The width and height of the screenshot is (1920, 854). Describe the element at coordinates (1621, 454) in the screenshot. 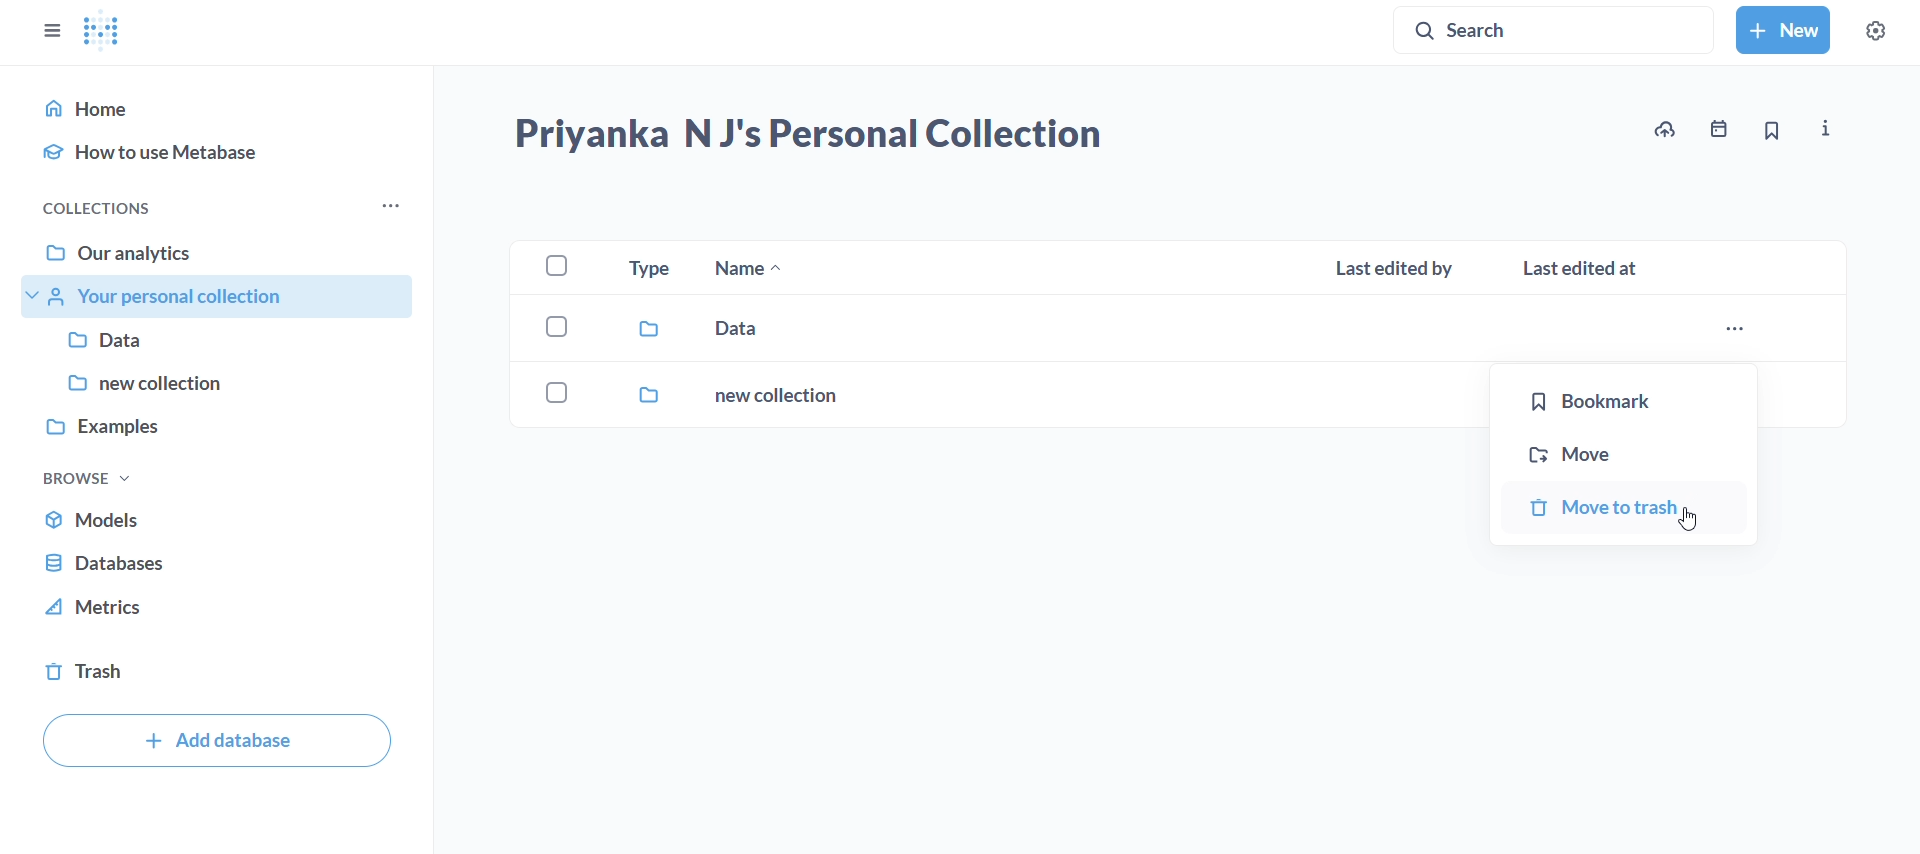

I see `move` at that location.